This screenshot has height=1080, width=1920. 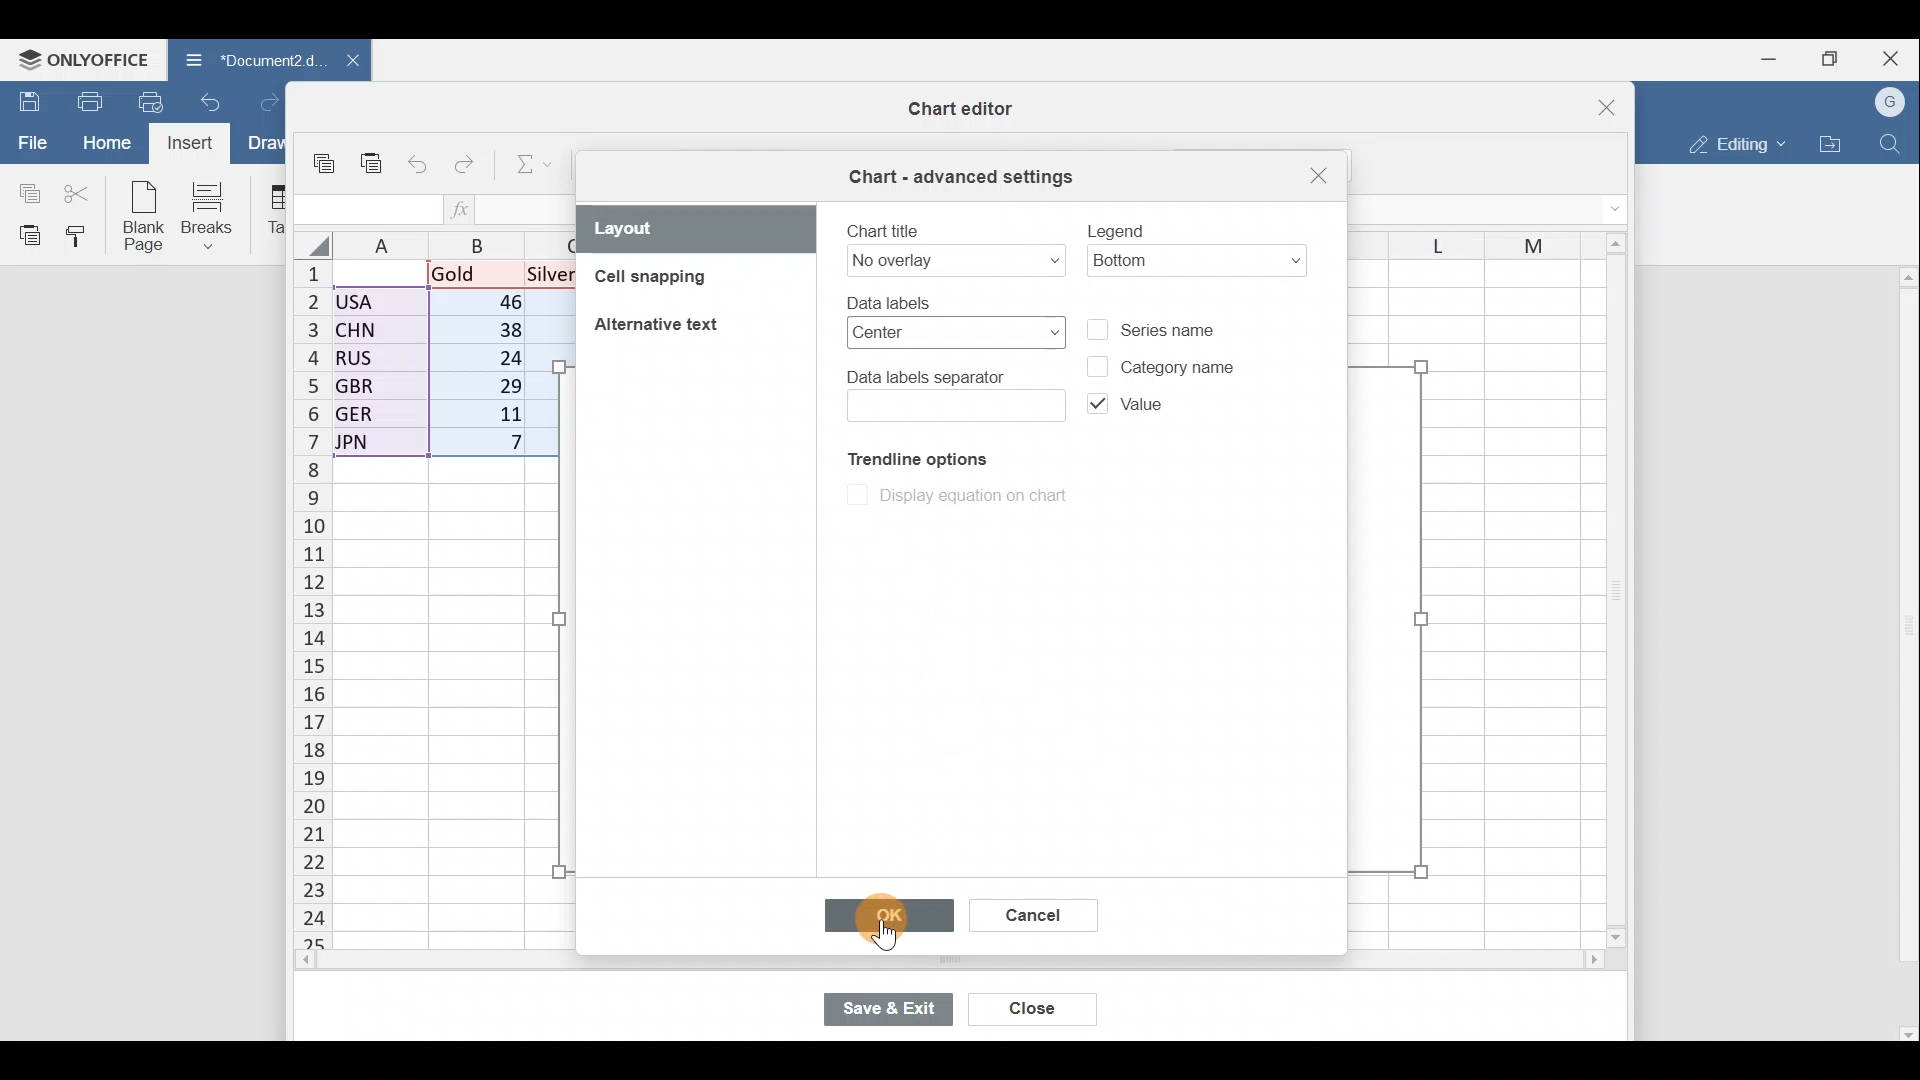 I want to click on Data labels, so click(x=943, y=322).